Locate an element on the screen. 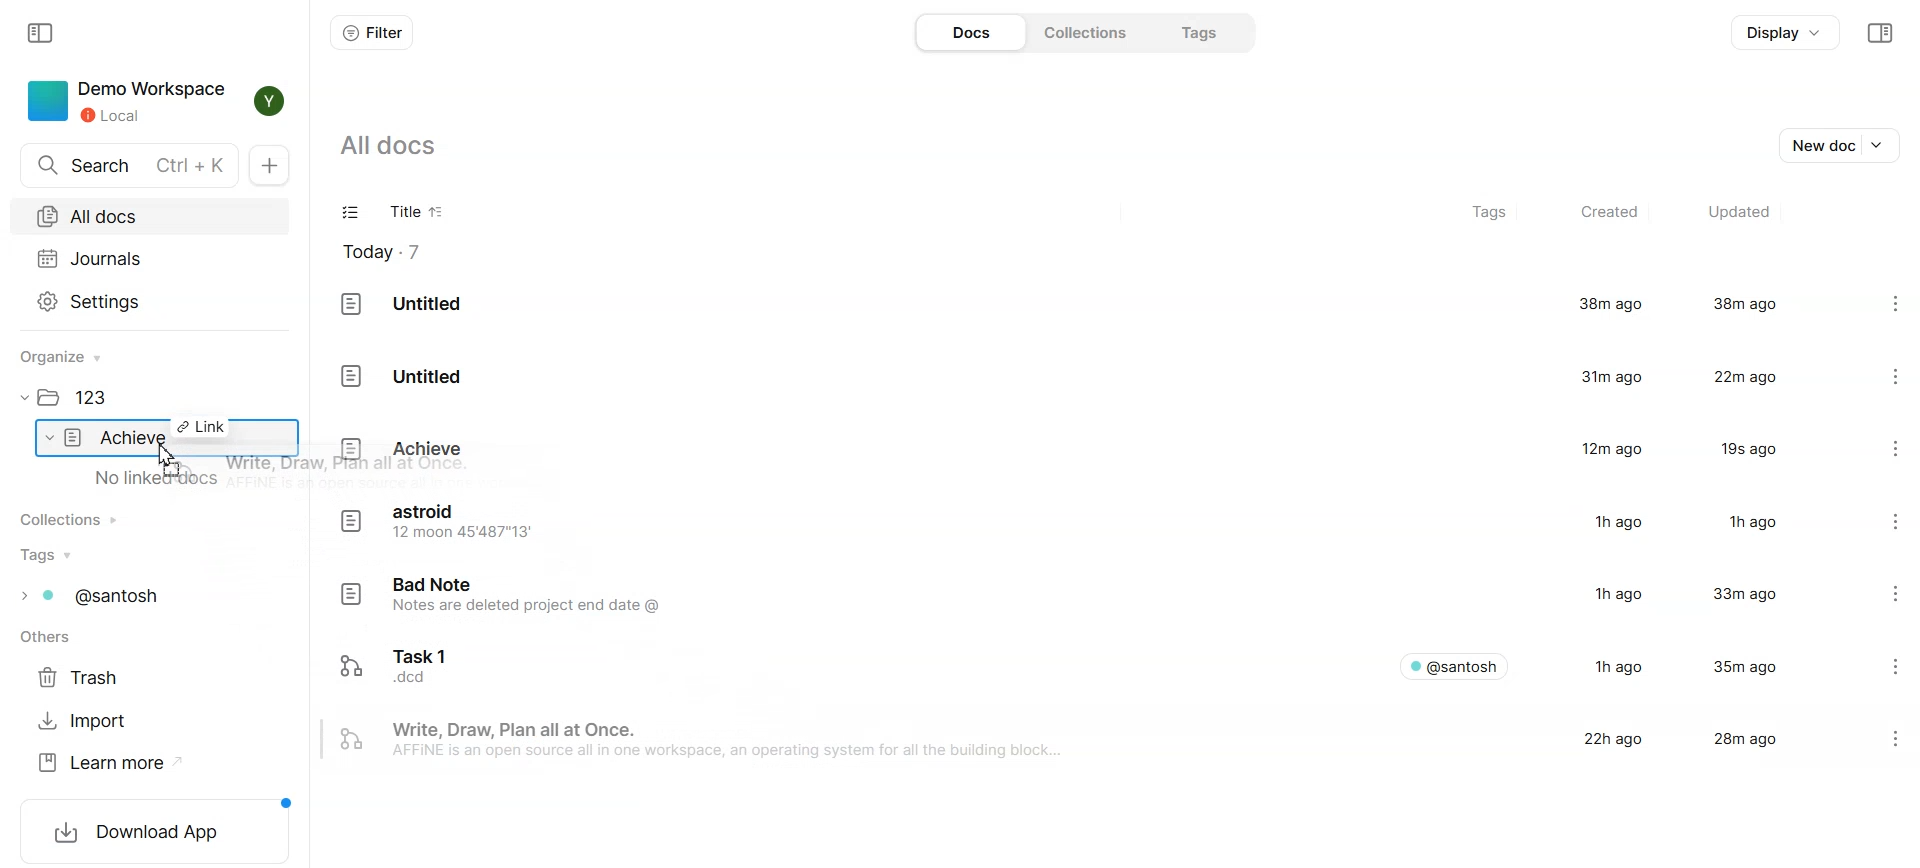  Doc file is located at coordinates (1074, 523).